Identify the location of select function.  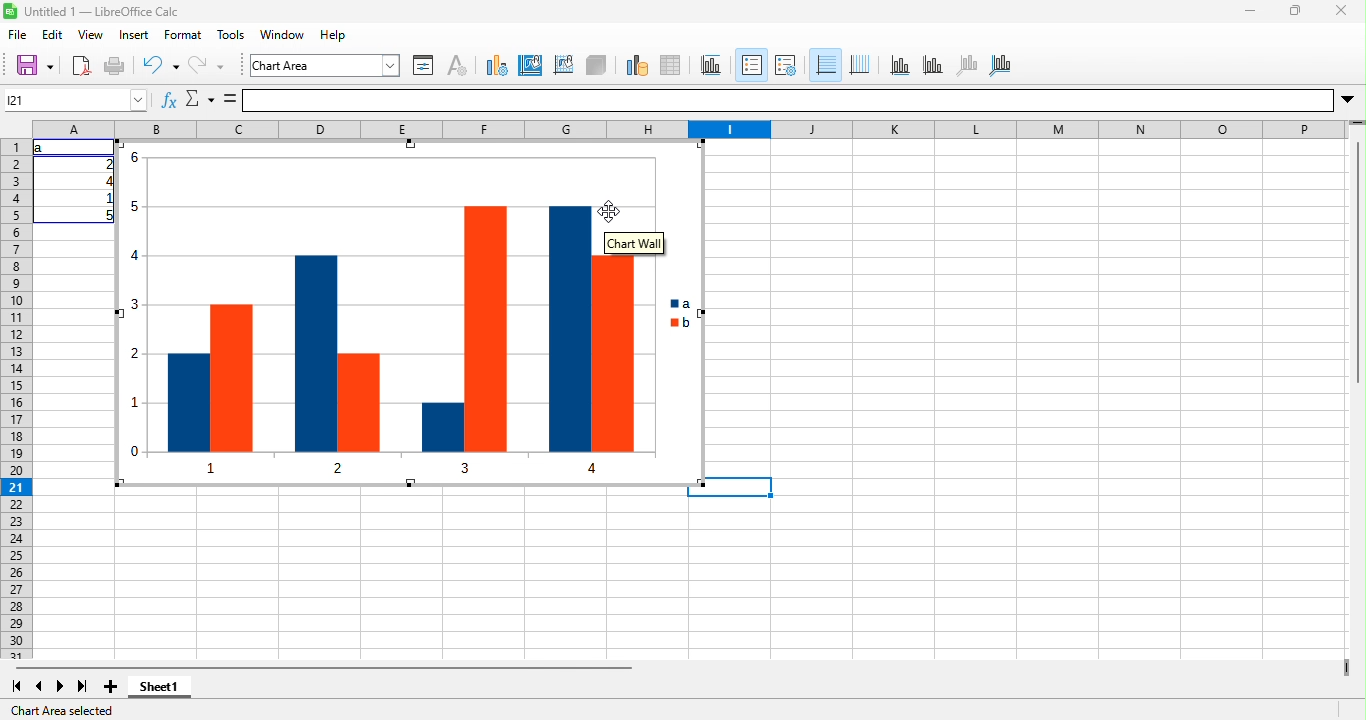
(199, 99).